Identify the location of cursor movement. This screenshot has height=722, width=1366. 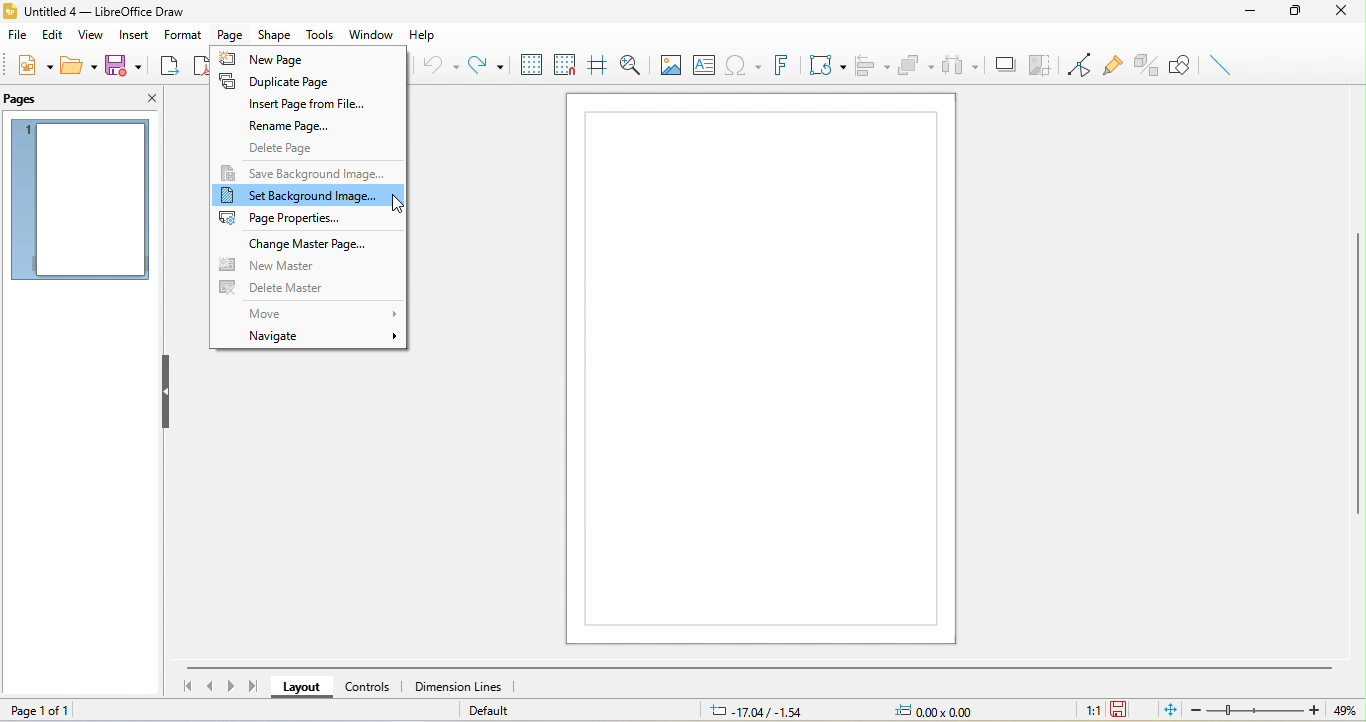
(396, 209).